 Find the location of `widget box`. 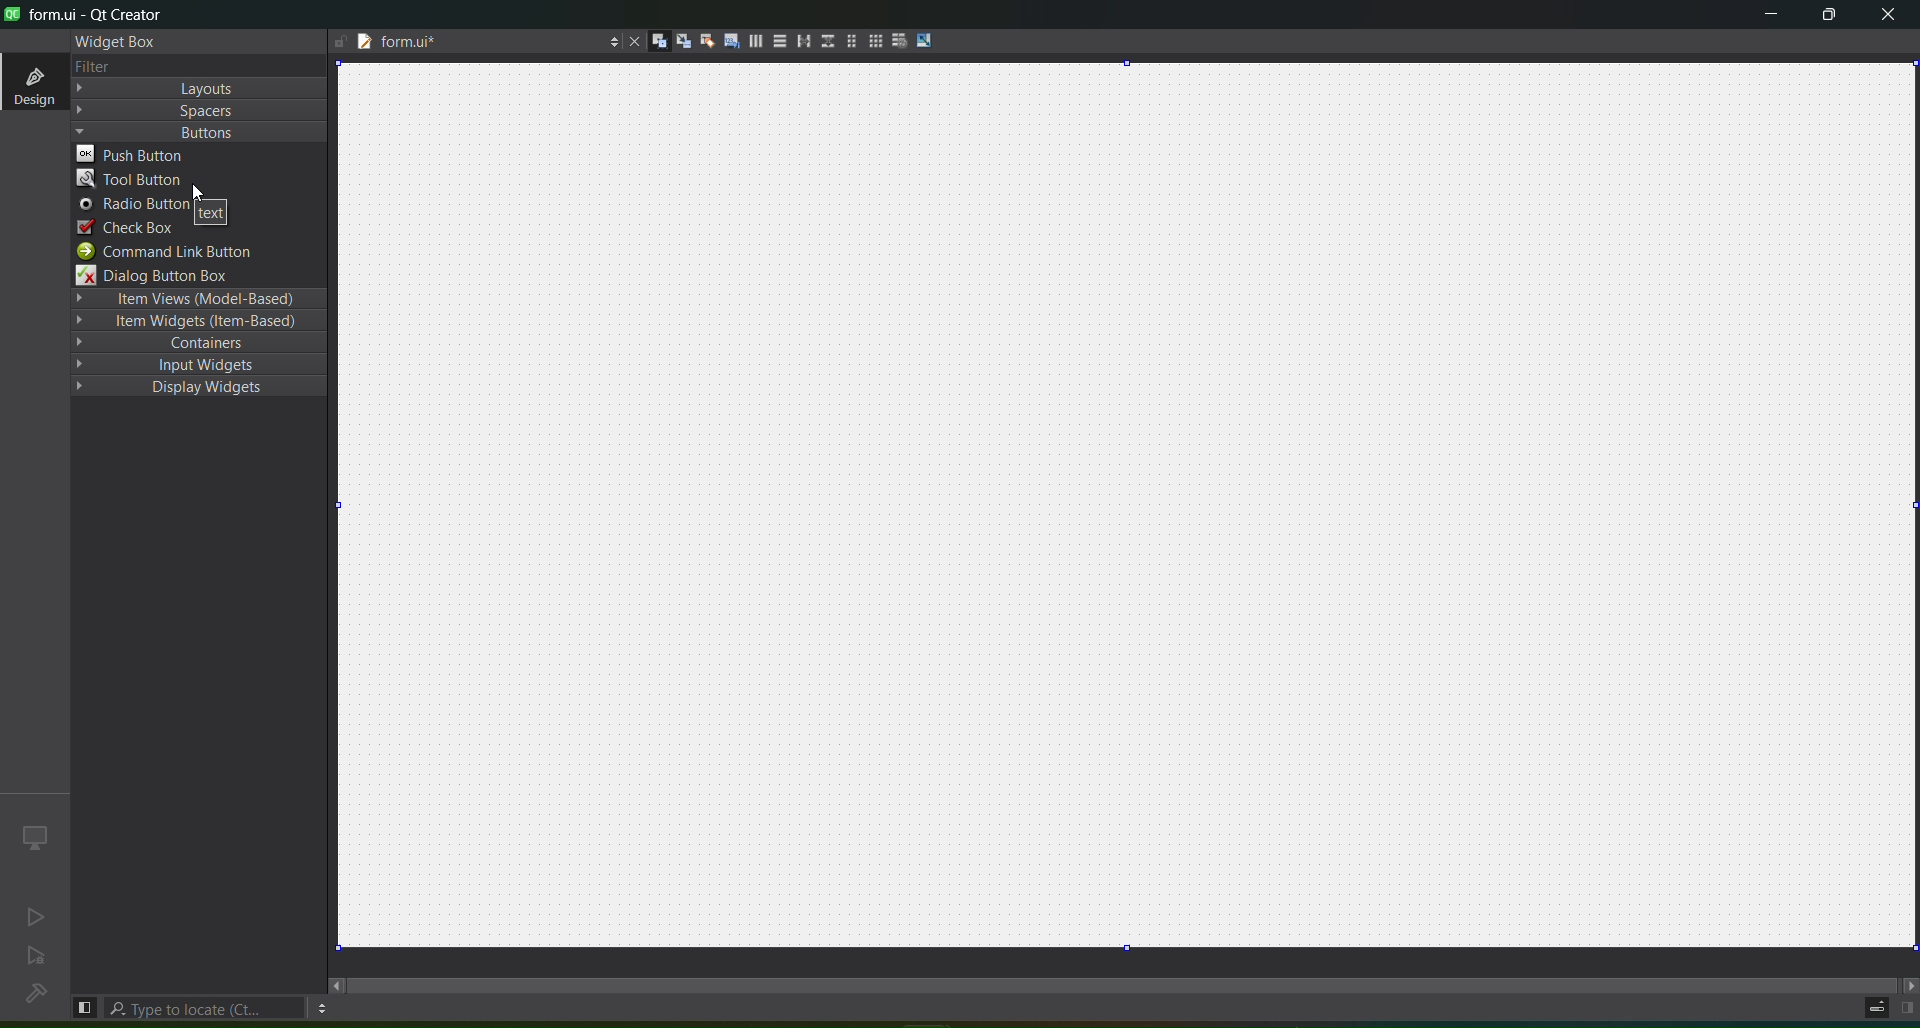

widget box is located at coordinates (121, 44).